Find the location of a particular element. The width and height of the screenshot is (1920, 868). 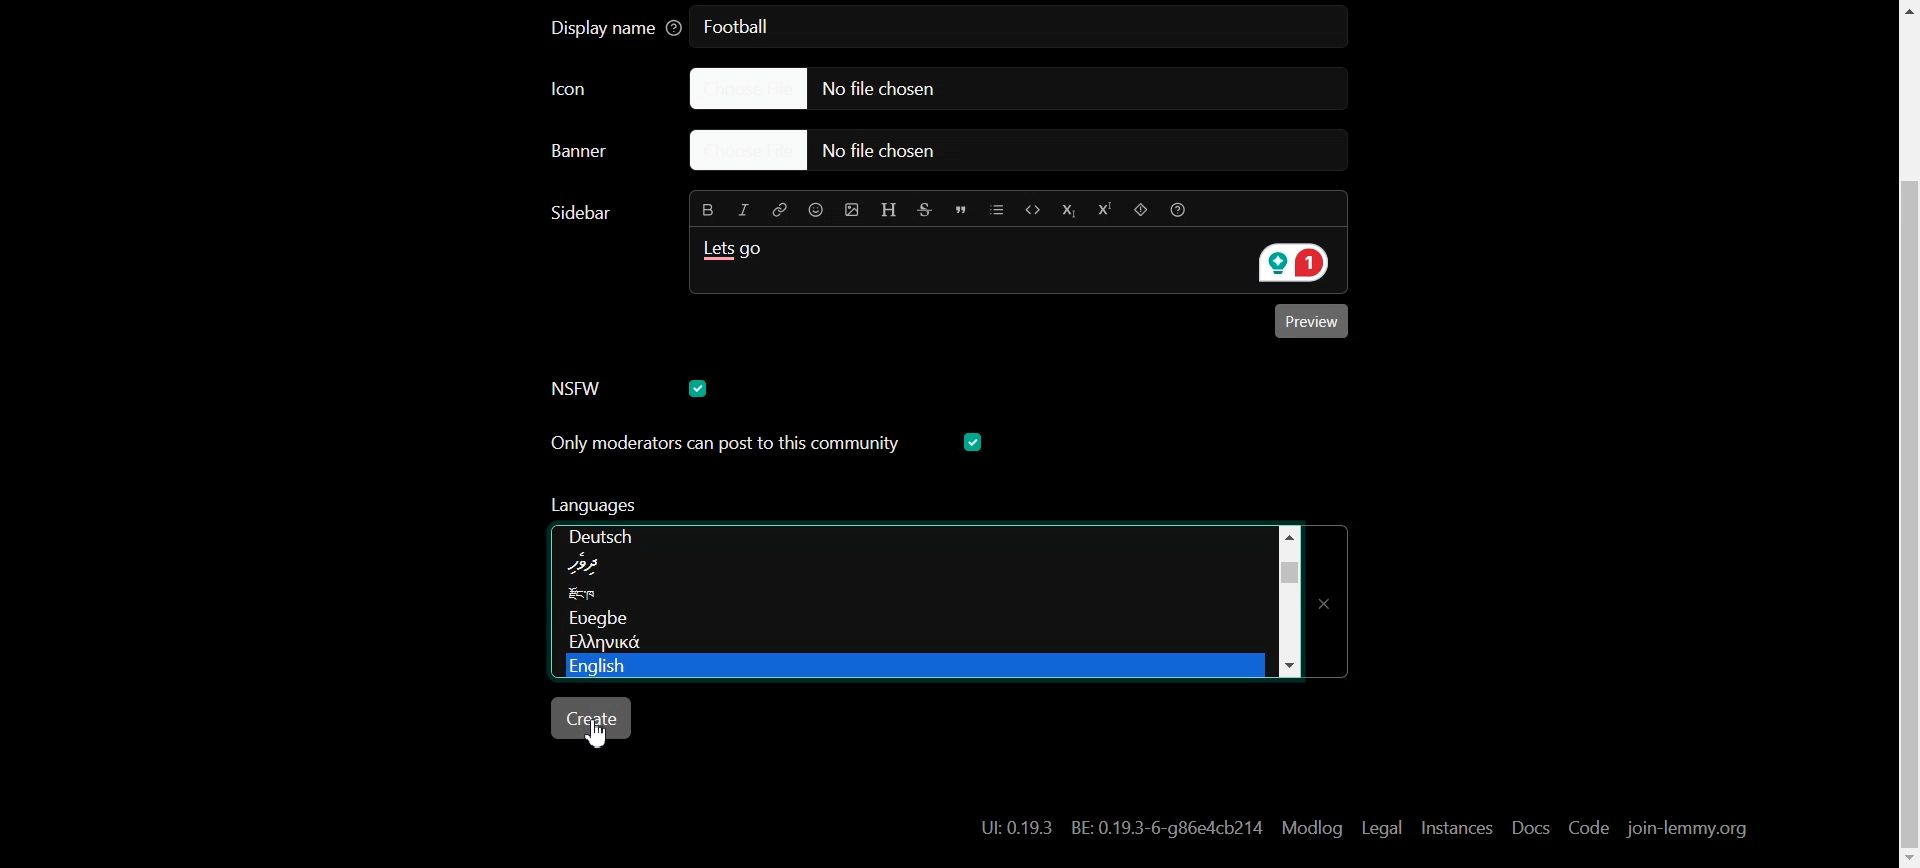

Strikethrough is located at coordinates (927, 208).